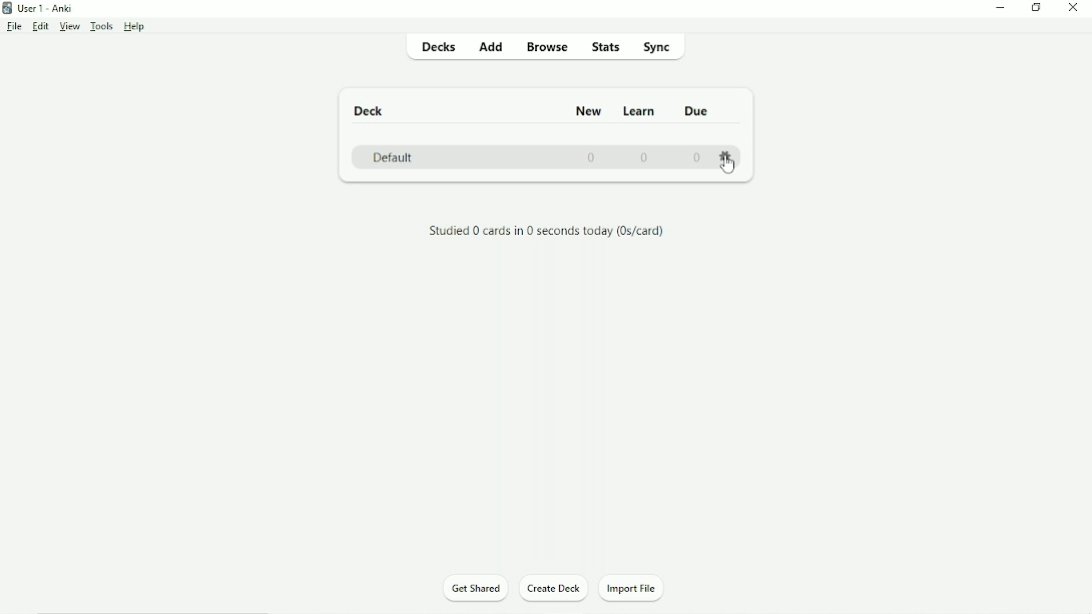  I want to click on Help, so click(136, 27).